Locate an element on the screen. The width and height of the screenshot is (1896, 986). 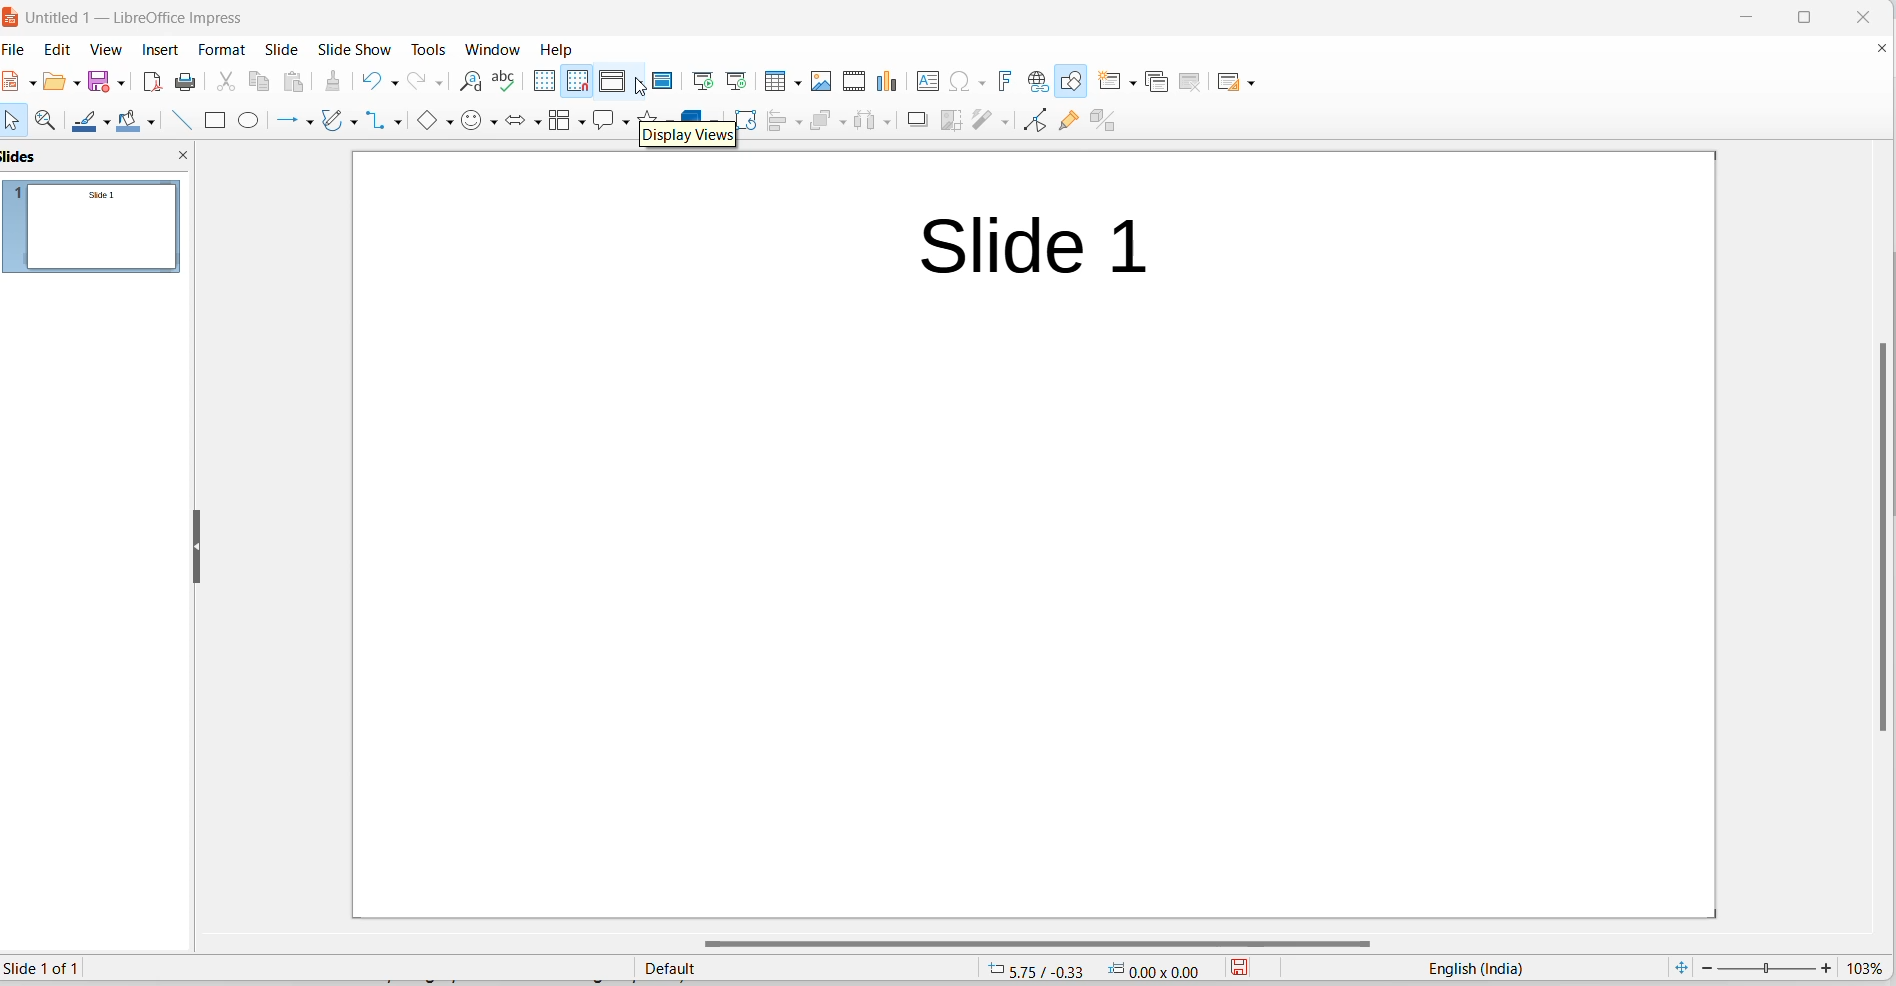
shadow is located at coordinates (915, 120).